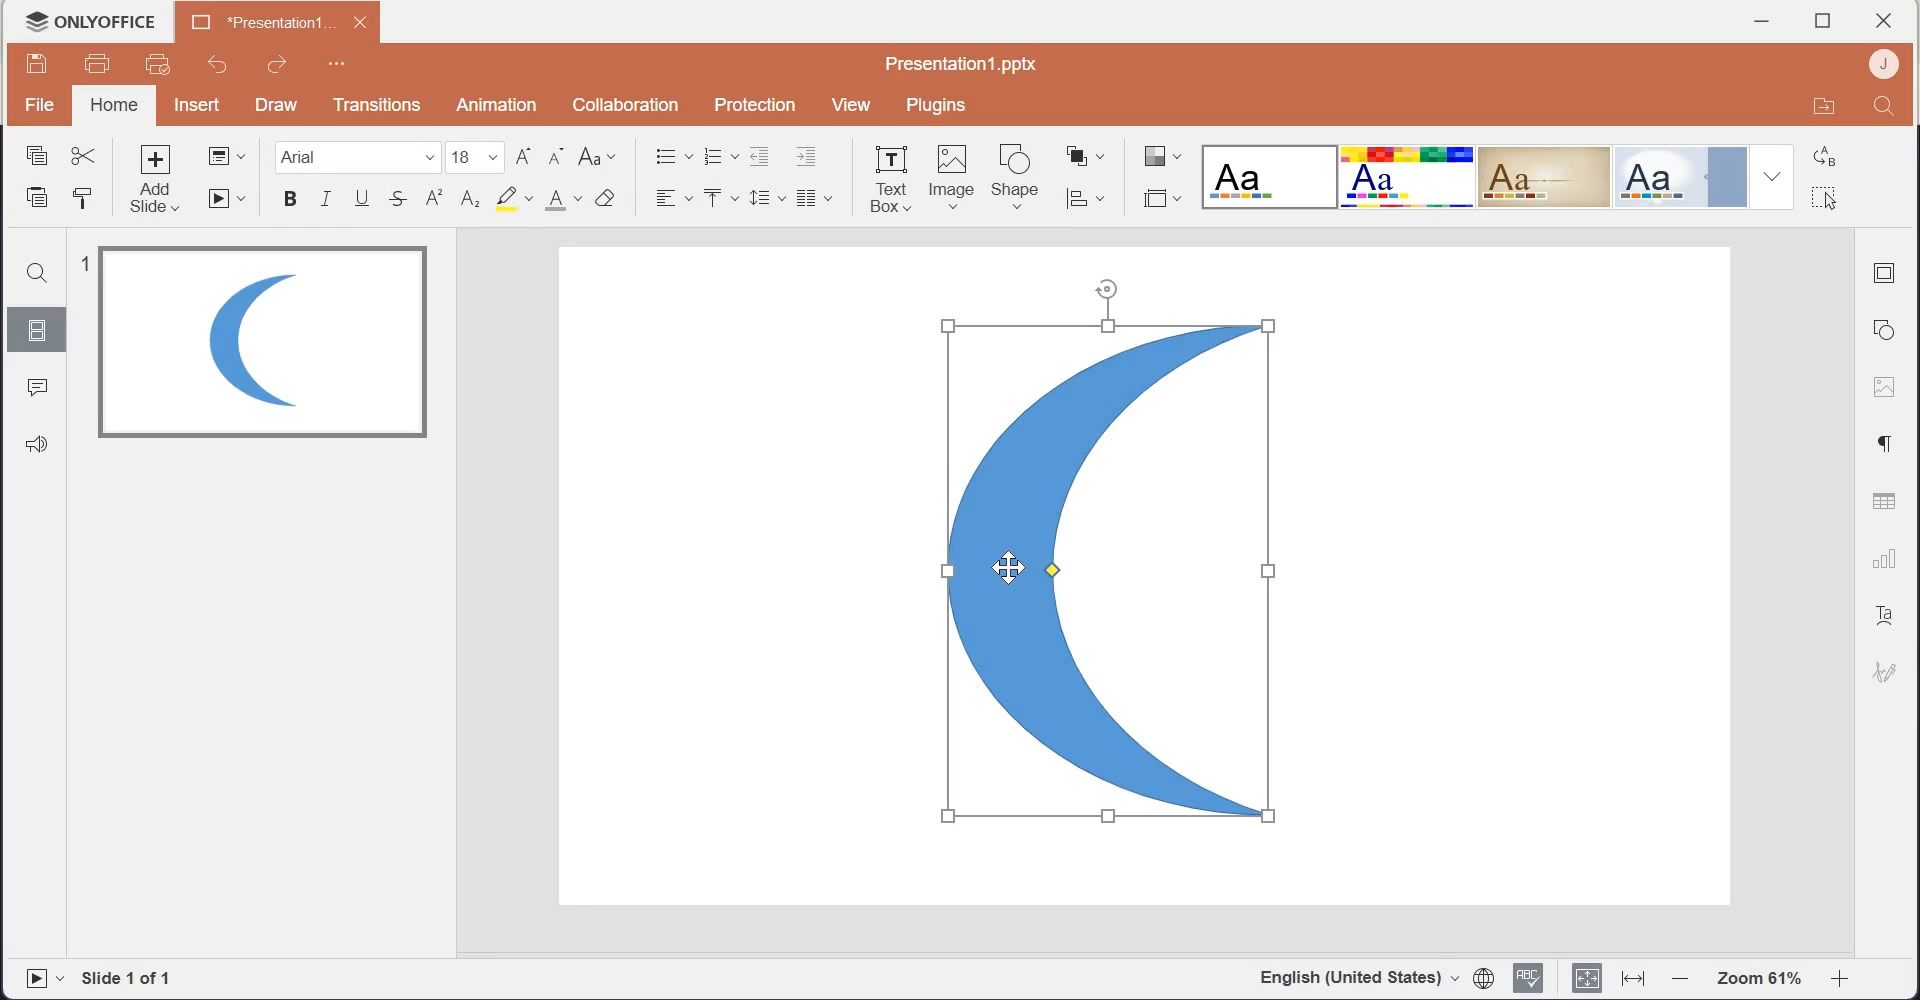  What do you see at coordinates (333, 64) in the screenshot?
I see `Customize Quick Access Toolbar` at bounding box center [333, 64].